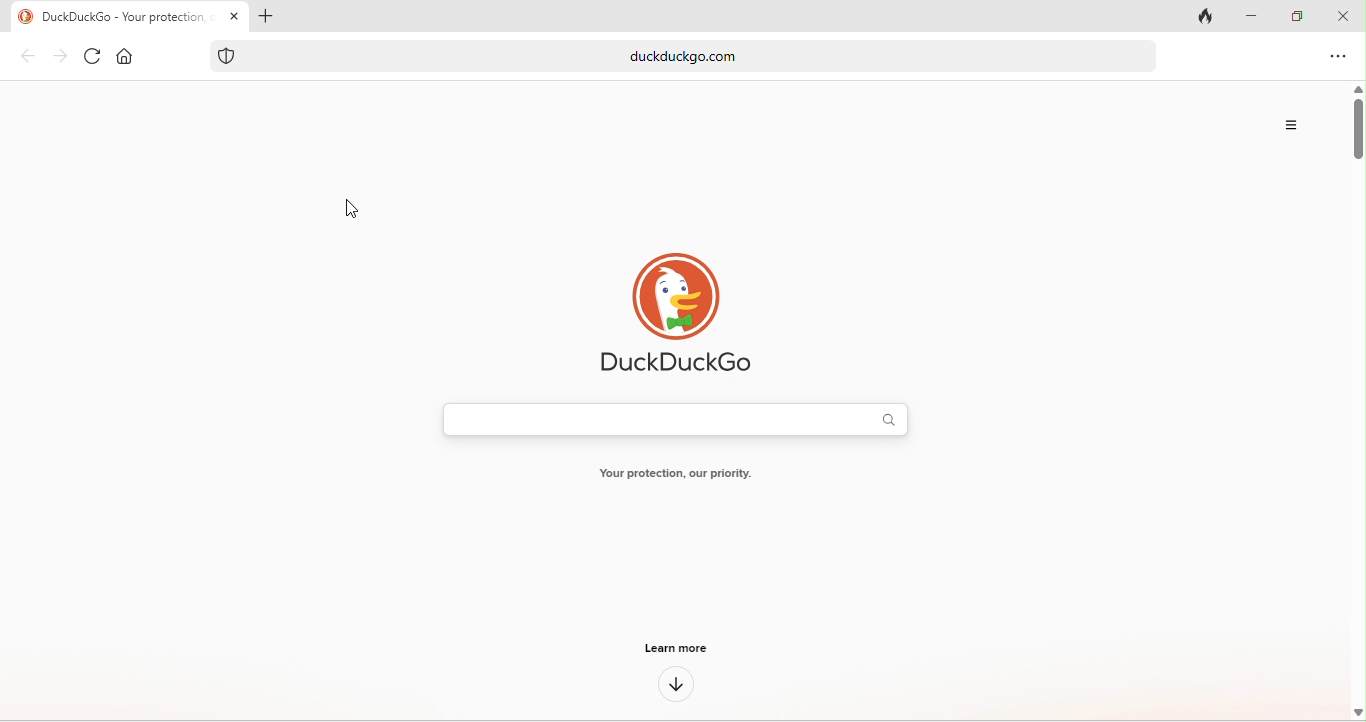  Describe the element at coordinates (275, 17) in the screenshot. I see `add` at that location.